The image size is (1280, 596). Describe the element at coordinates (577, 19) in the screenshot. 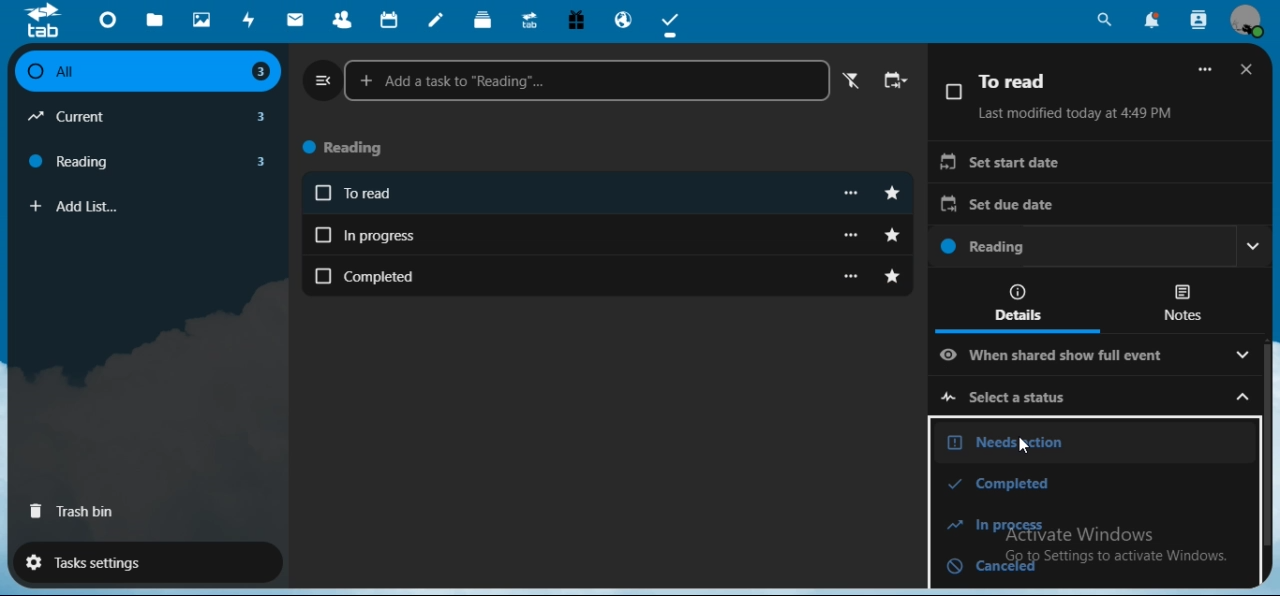

I see `free trial` at that location.